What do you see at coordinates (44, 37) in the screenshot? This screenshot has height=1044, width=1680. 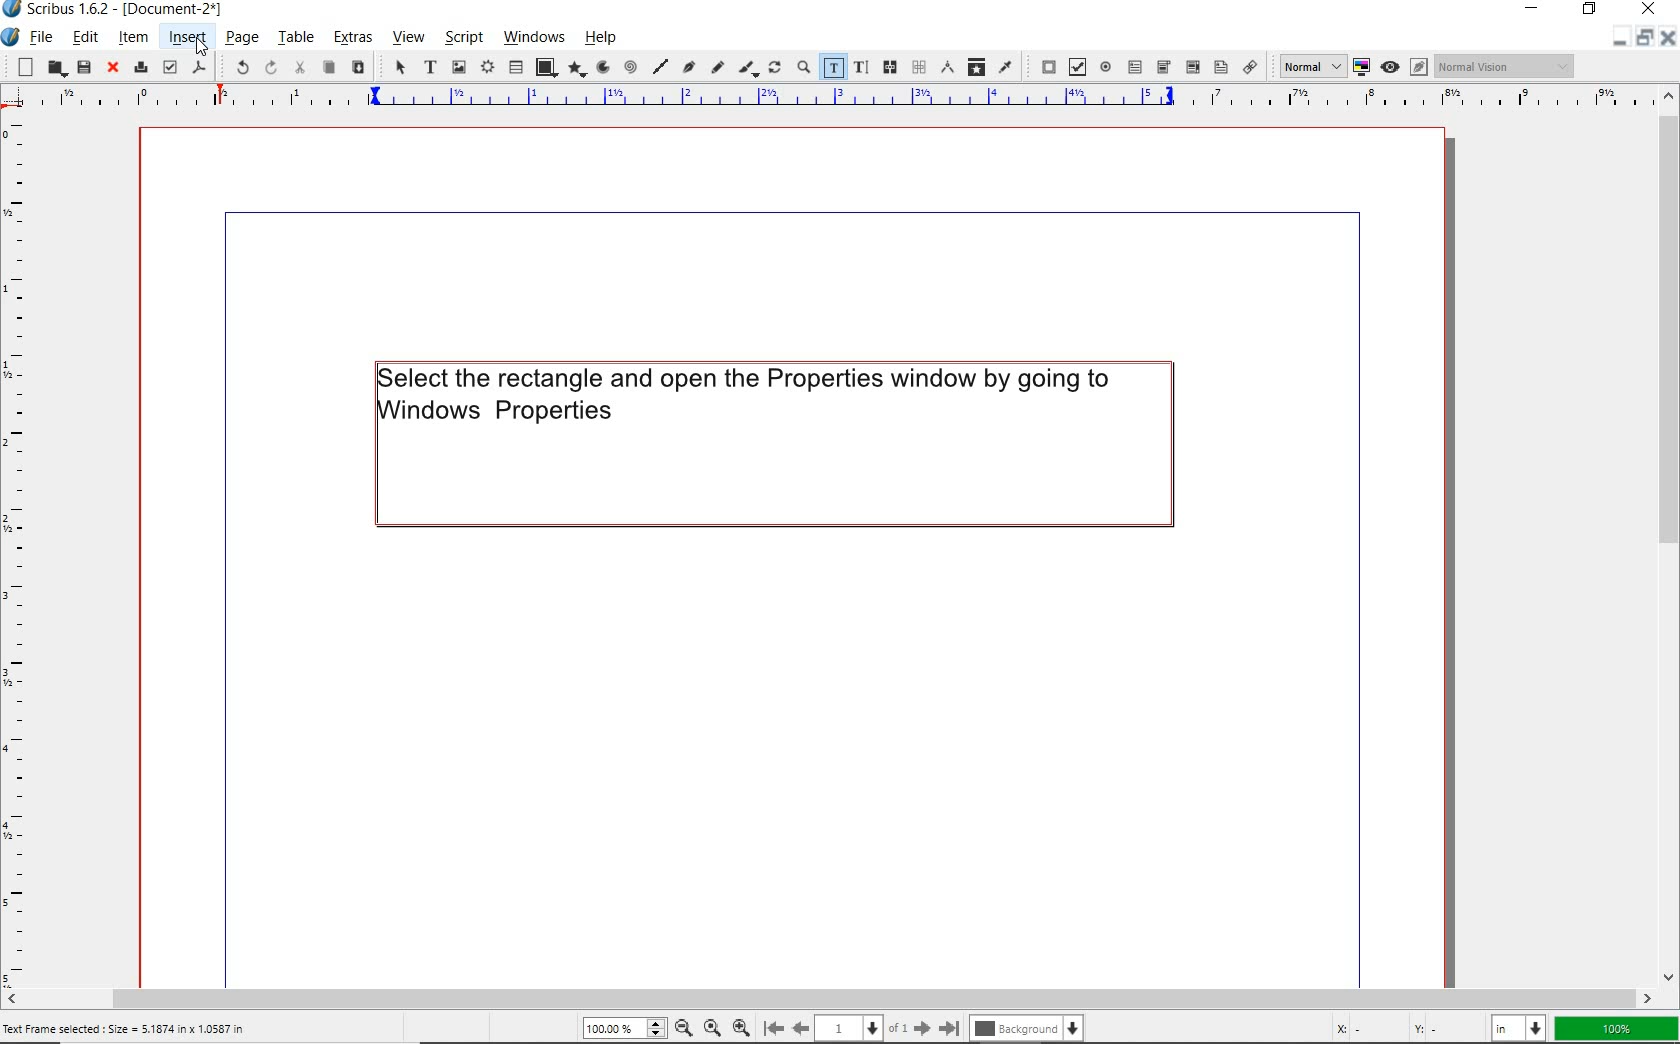 I see `file` at bounding box center [44, 37].